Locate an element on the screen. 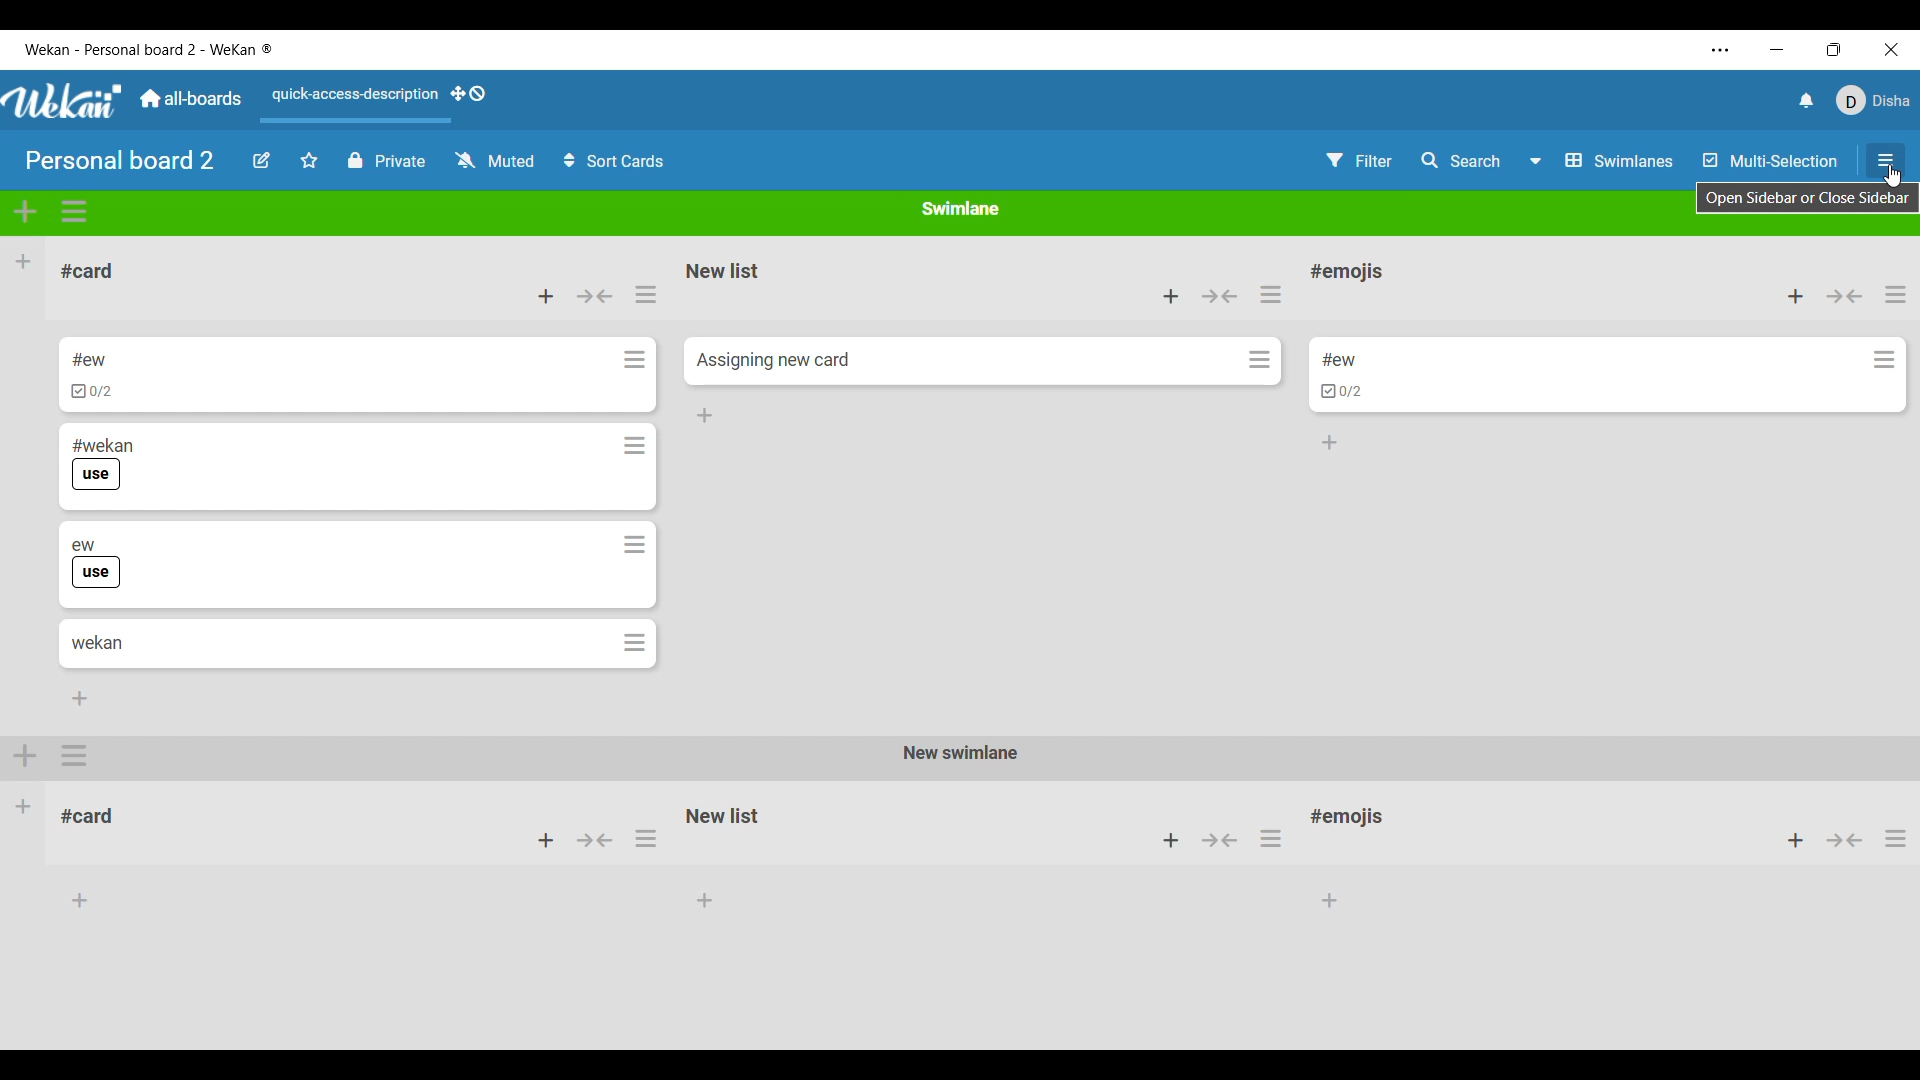 The width and height of the screenshot is (1920, 1080). Filter is located at coordinates (1359, 160).